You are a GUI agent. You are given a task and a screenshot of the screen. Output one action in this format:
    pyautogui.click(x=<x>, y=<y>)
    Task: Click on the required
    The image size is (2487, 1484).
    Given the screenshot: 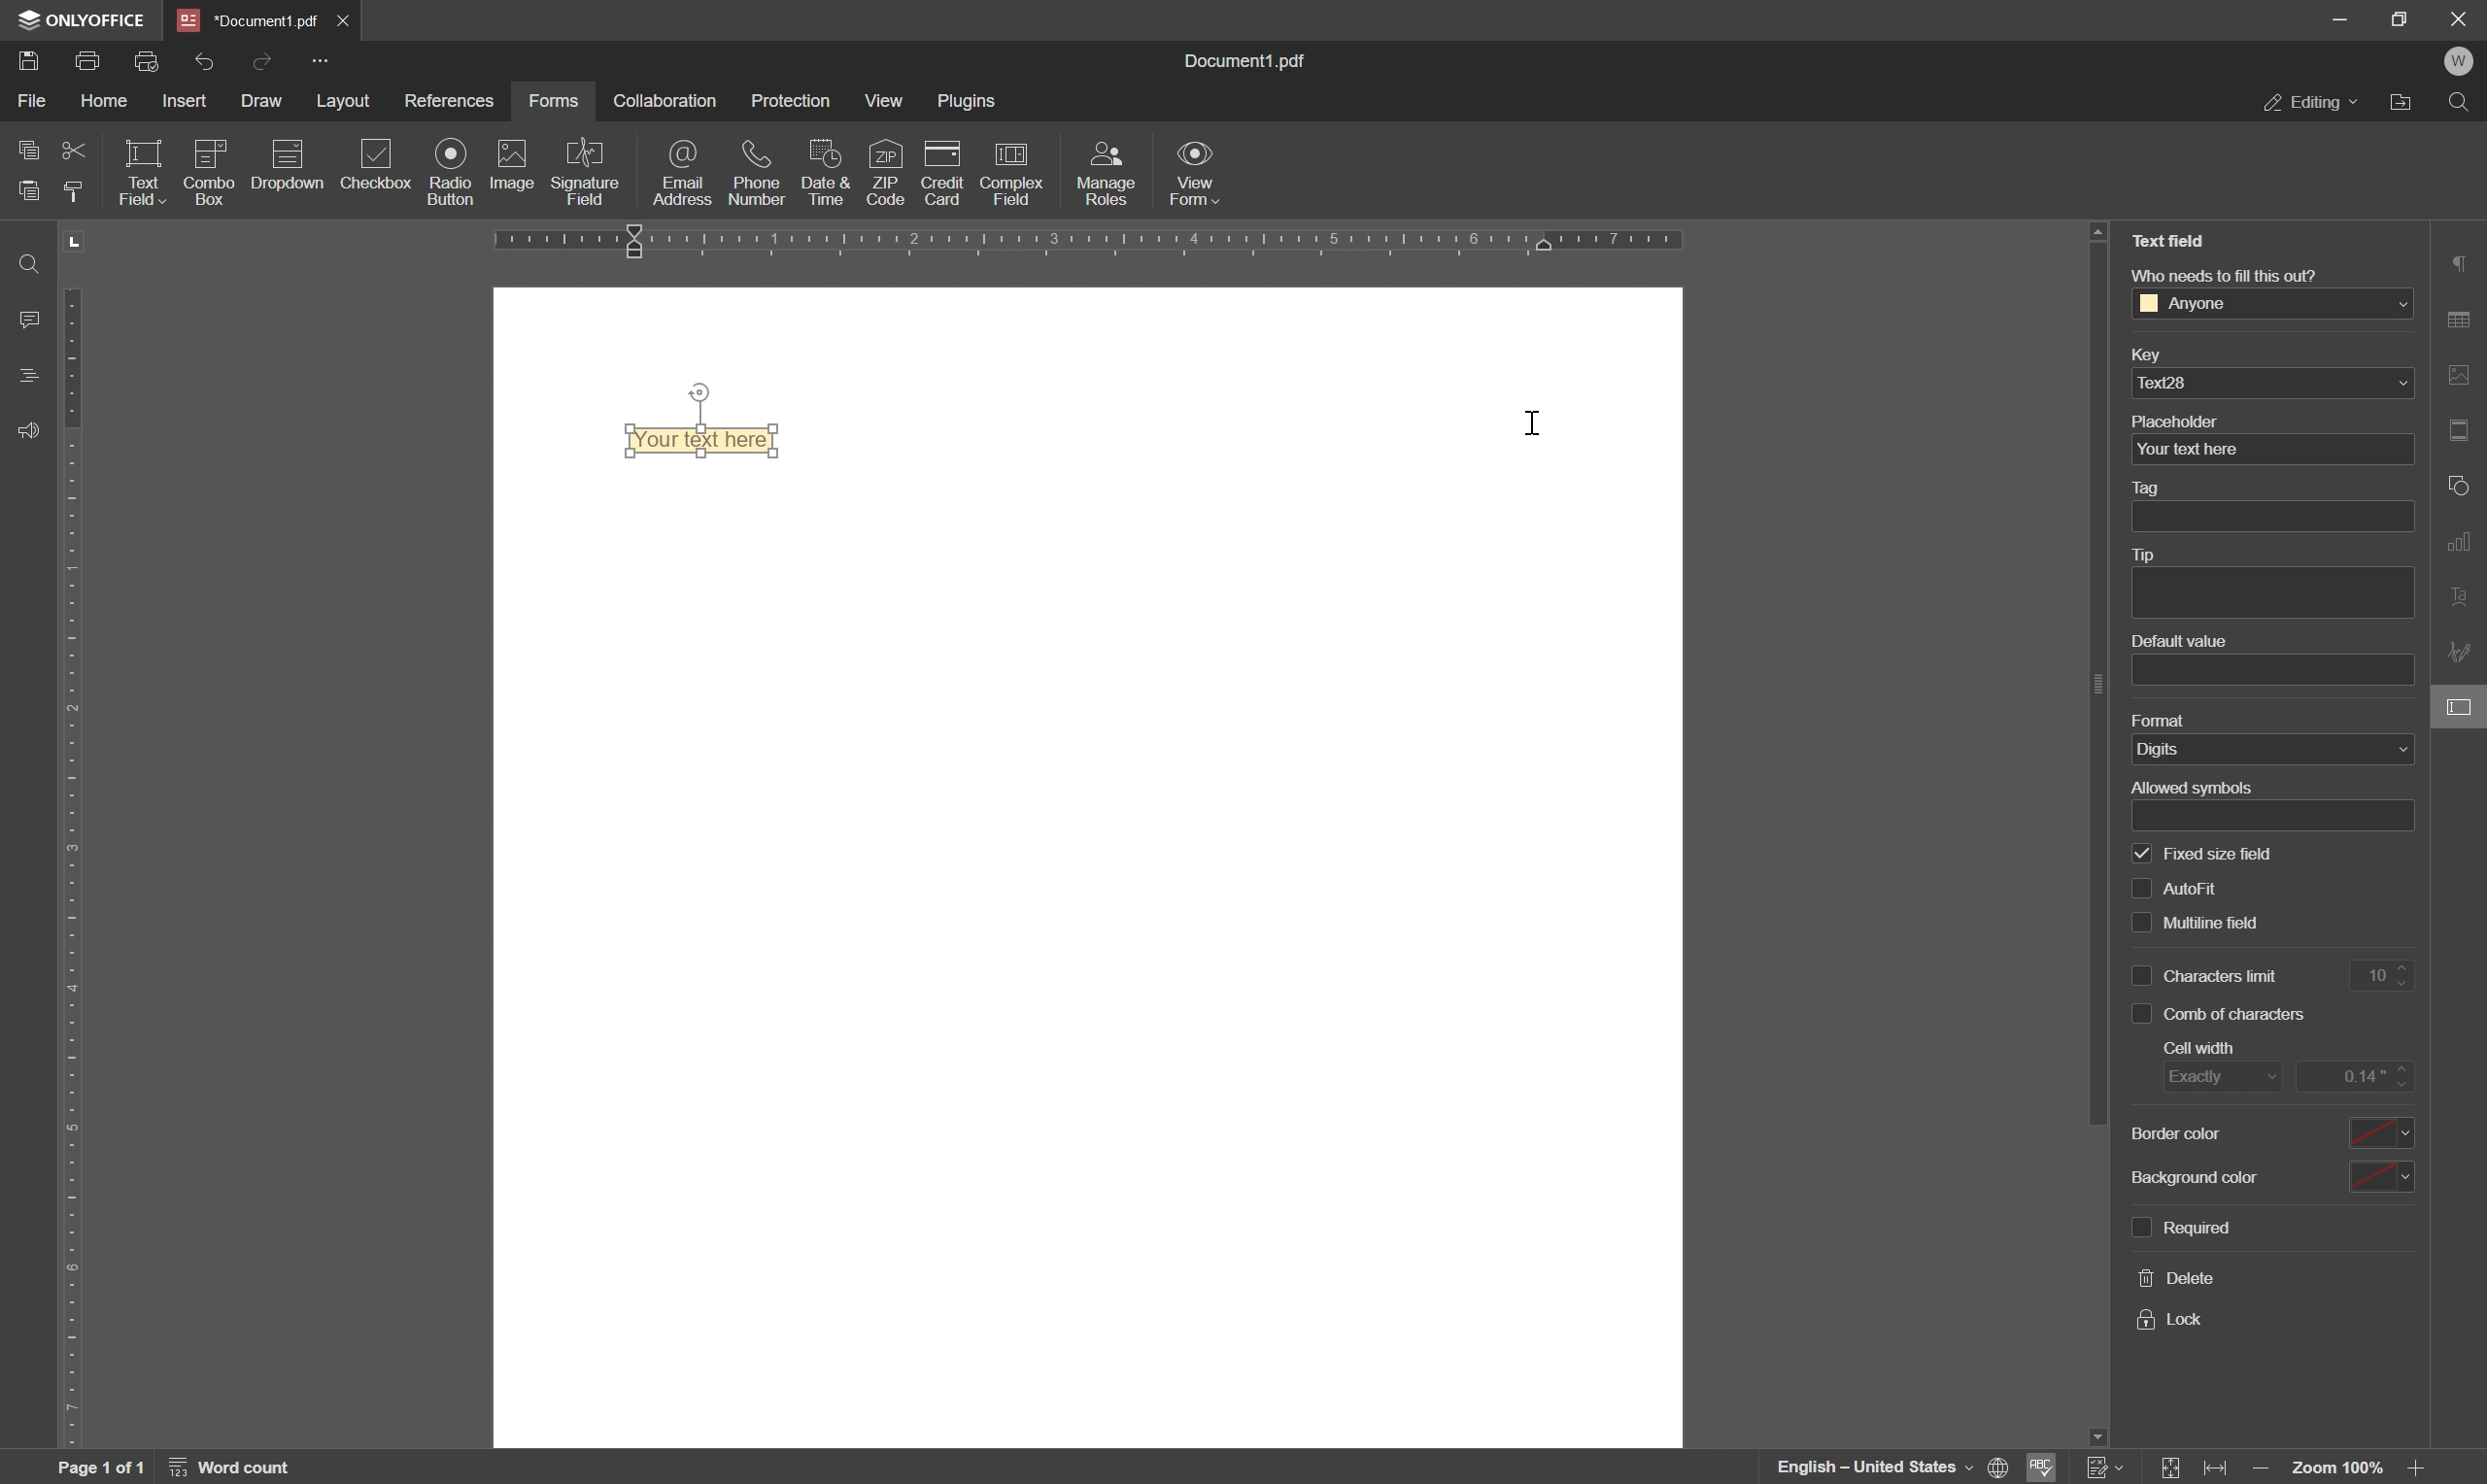 What is the action you would take?
    pyautogui.click(x=2184, y=1227)
    